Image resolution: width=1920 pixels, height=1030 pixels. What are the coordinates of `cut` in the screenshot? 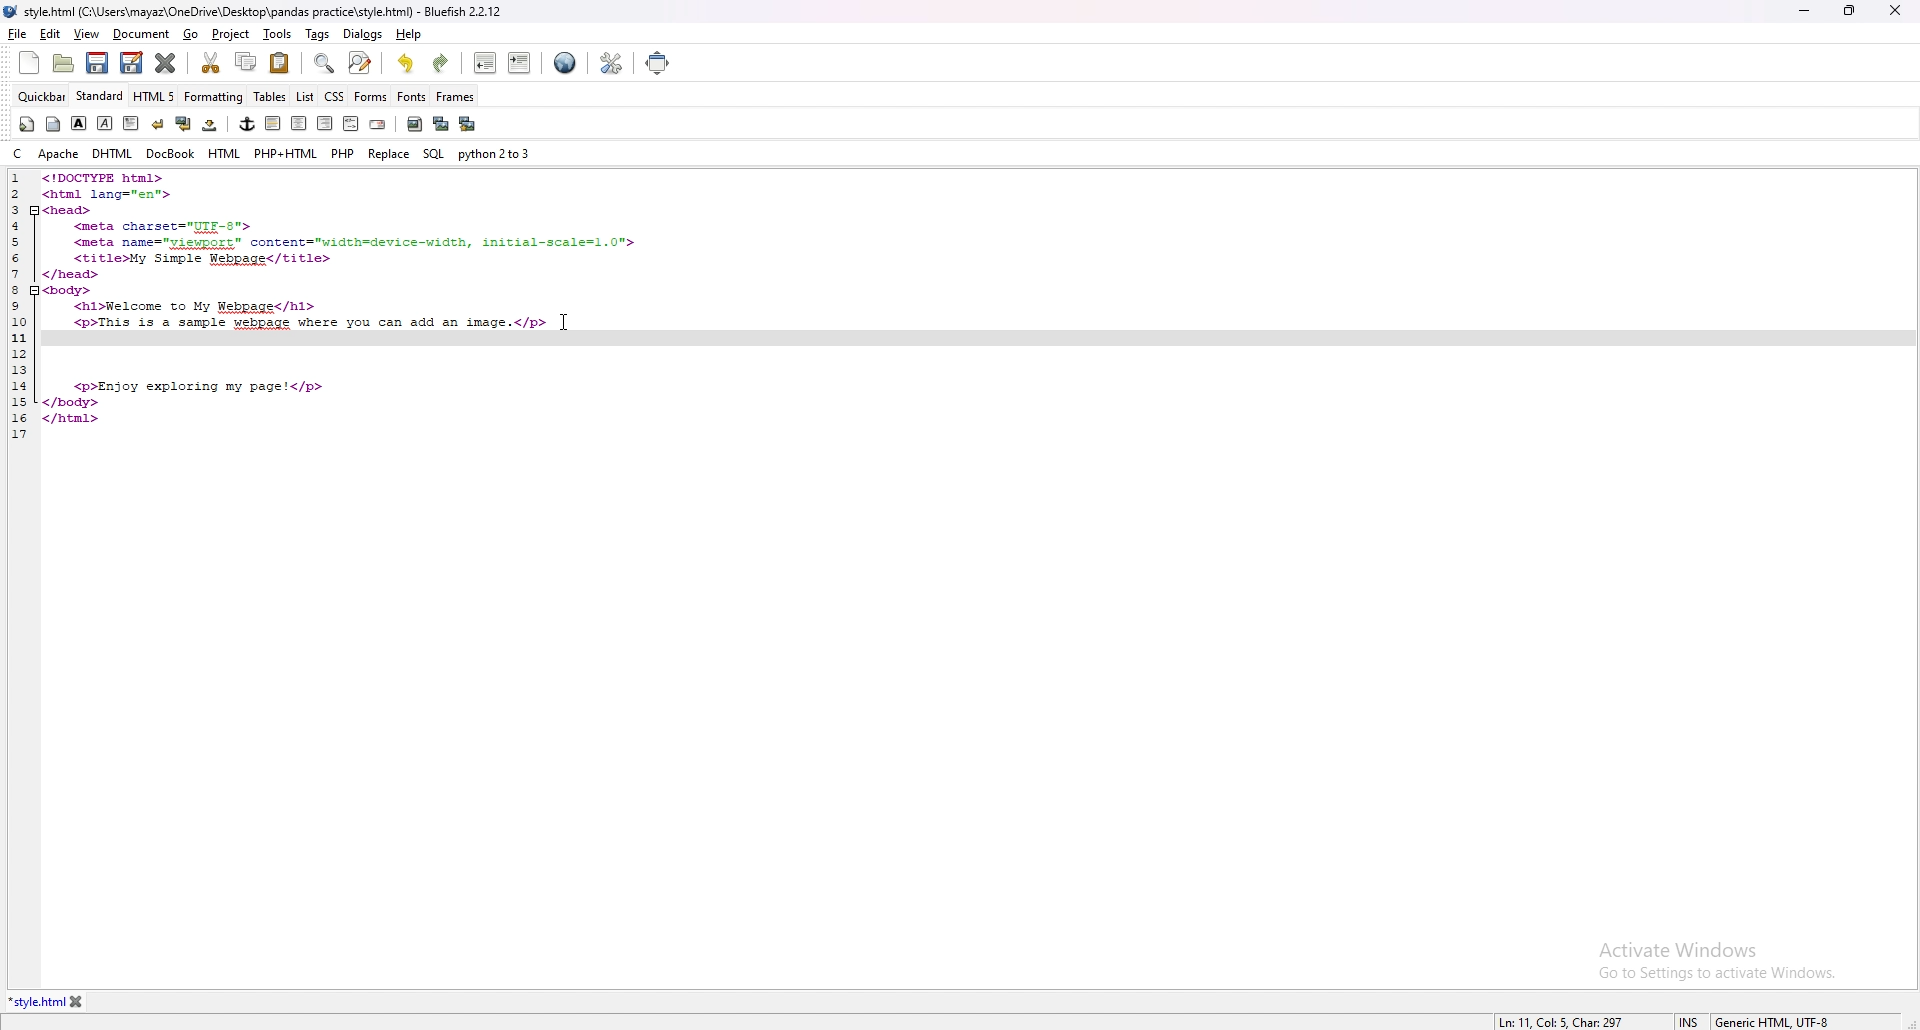 It's located at (209, 63).